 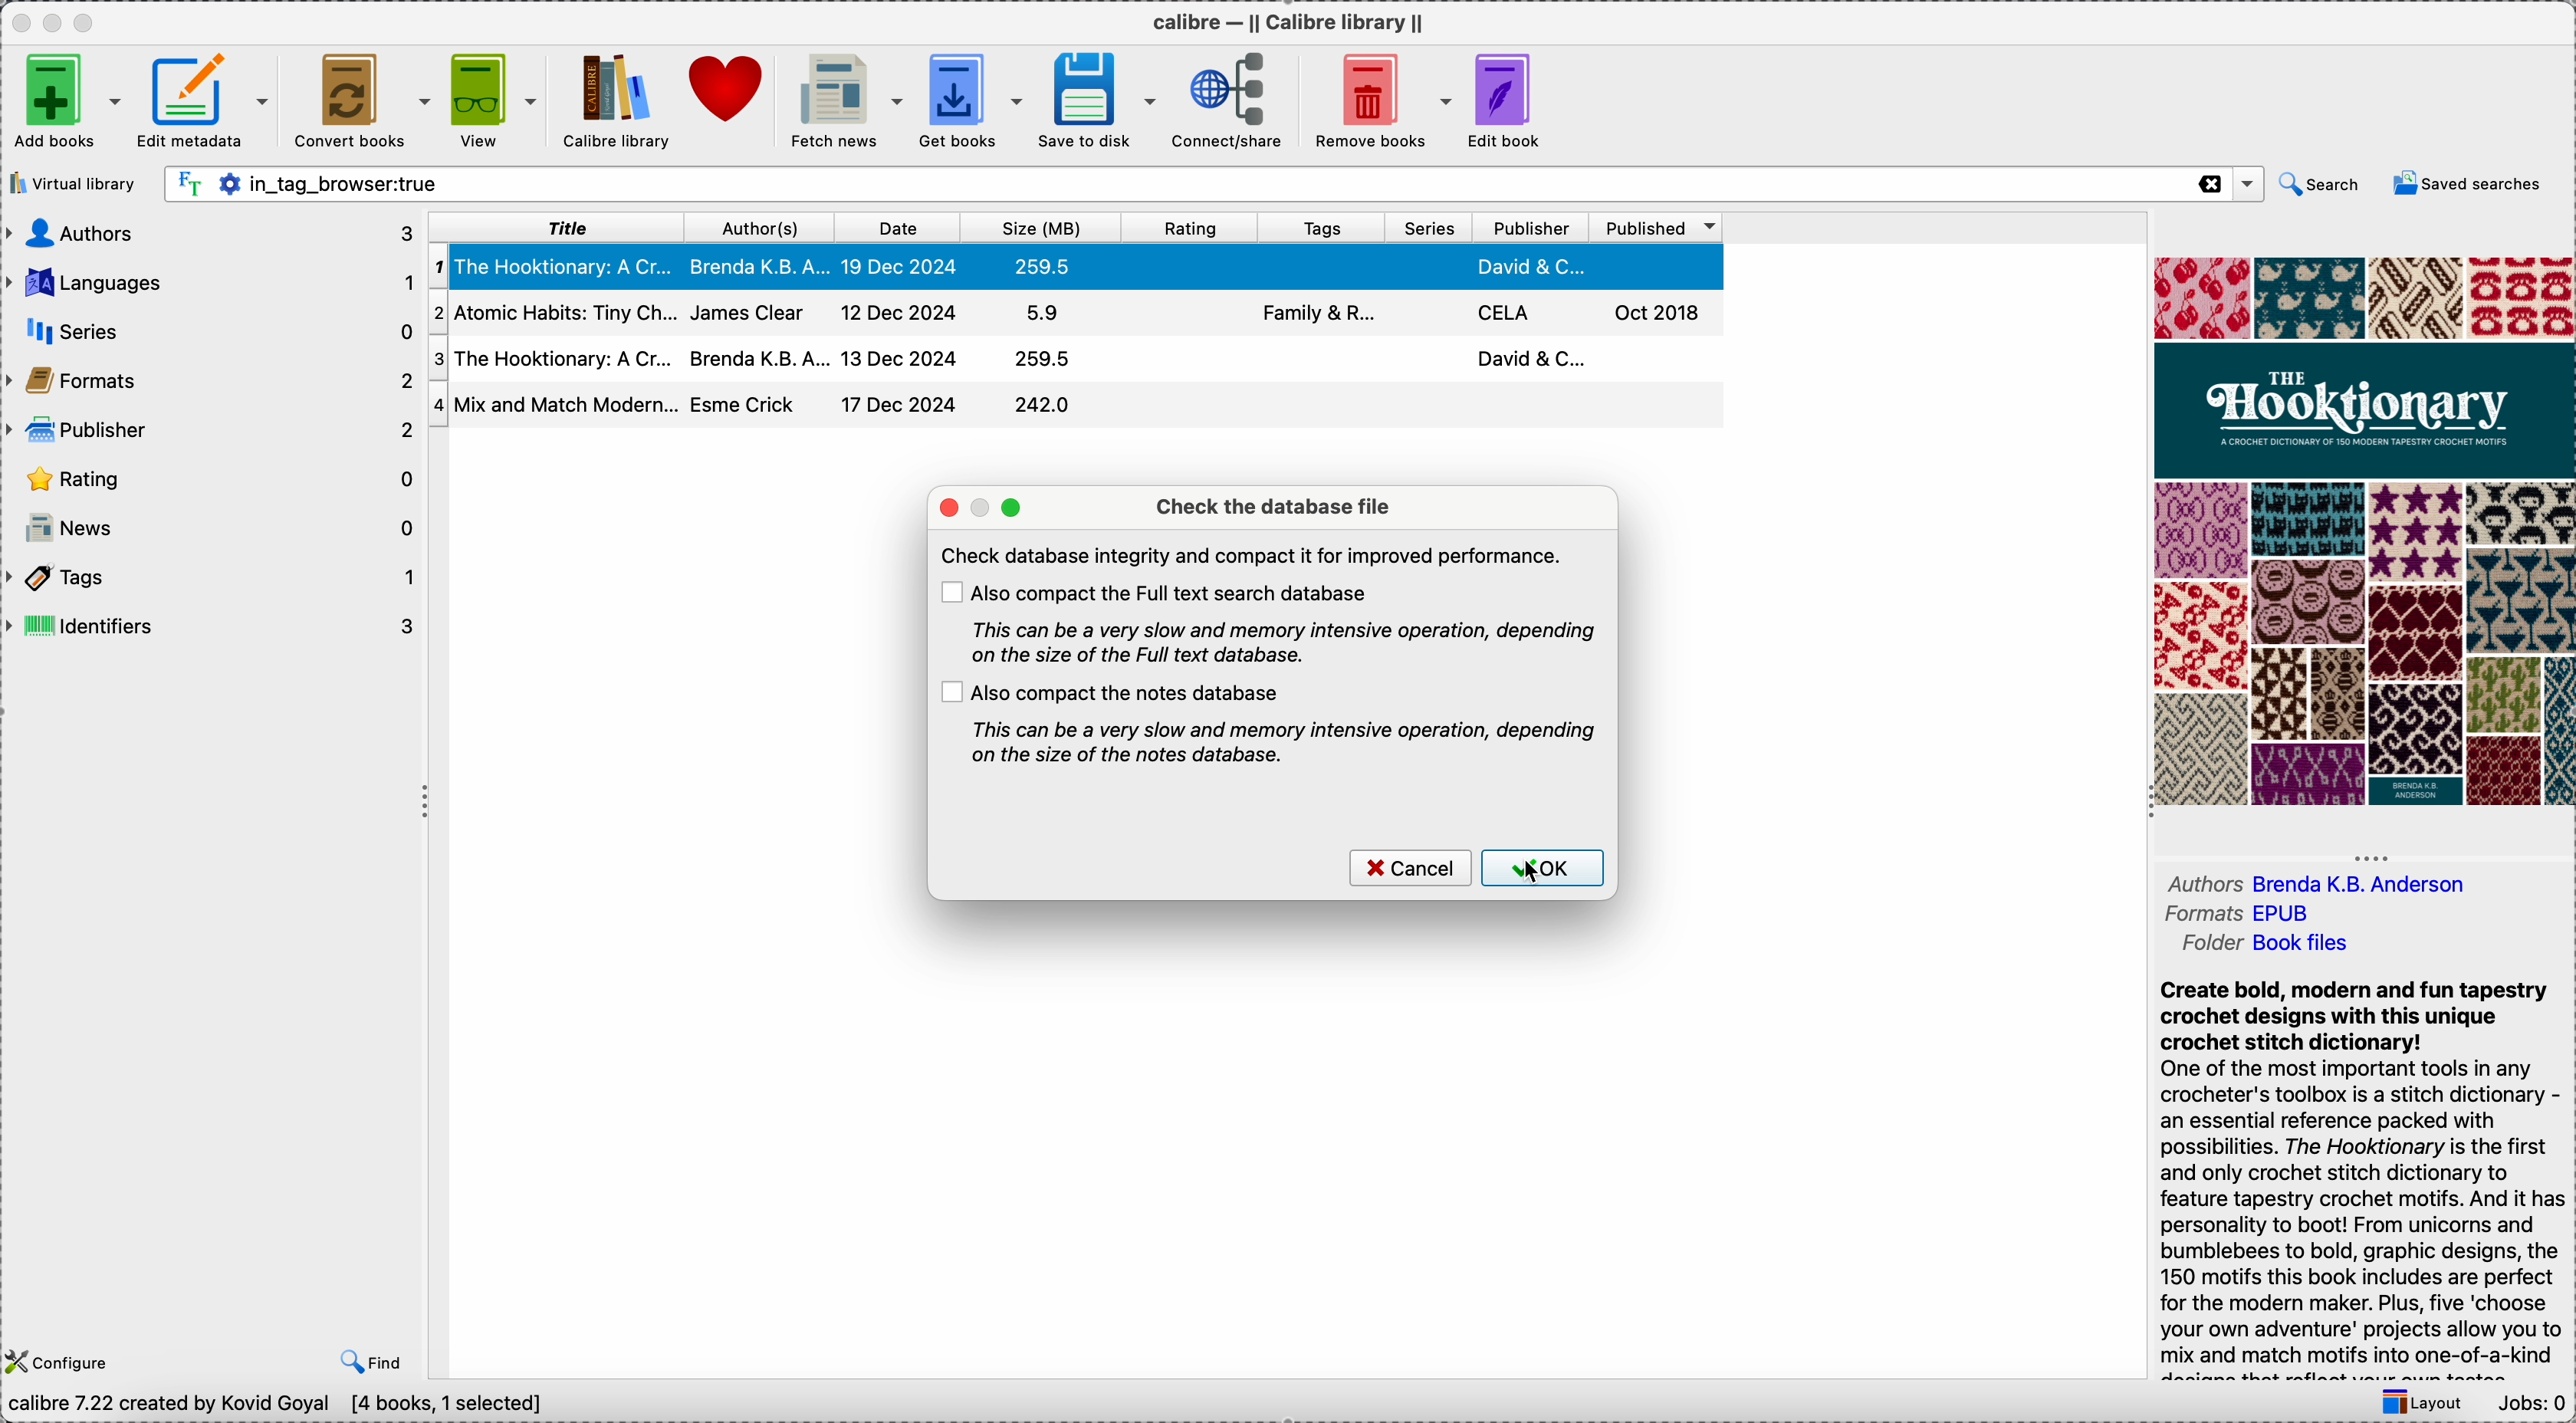 I want to click on Jobs: 0, so click(x=2533, y=1404).